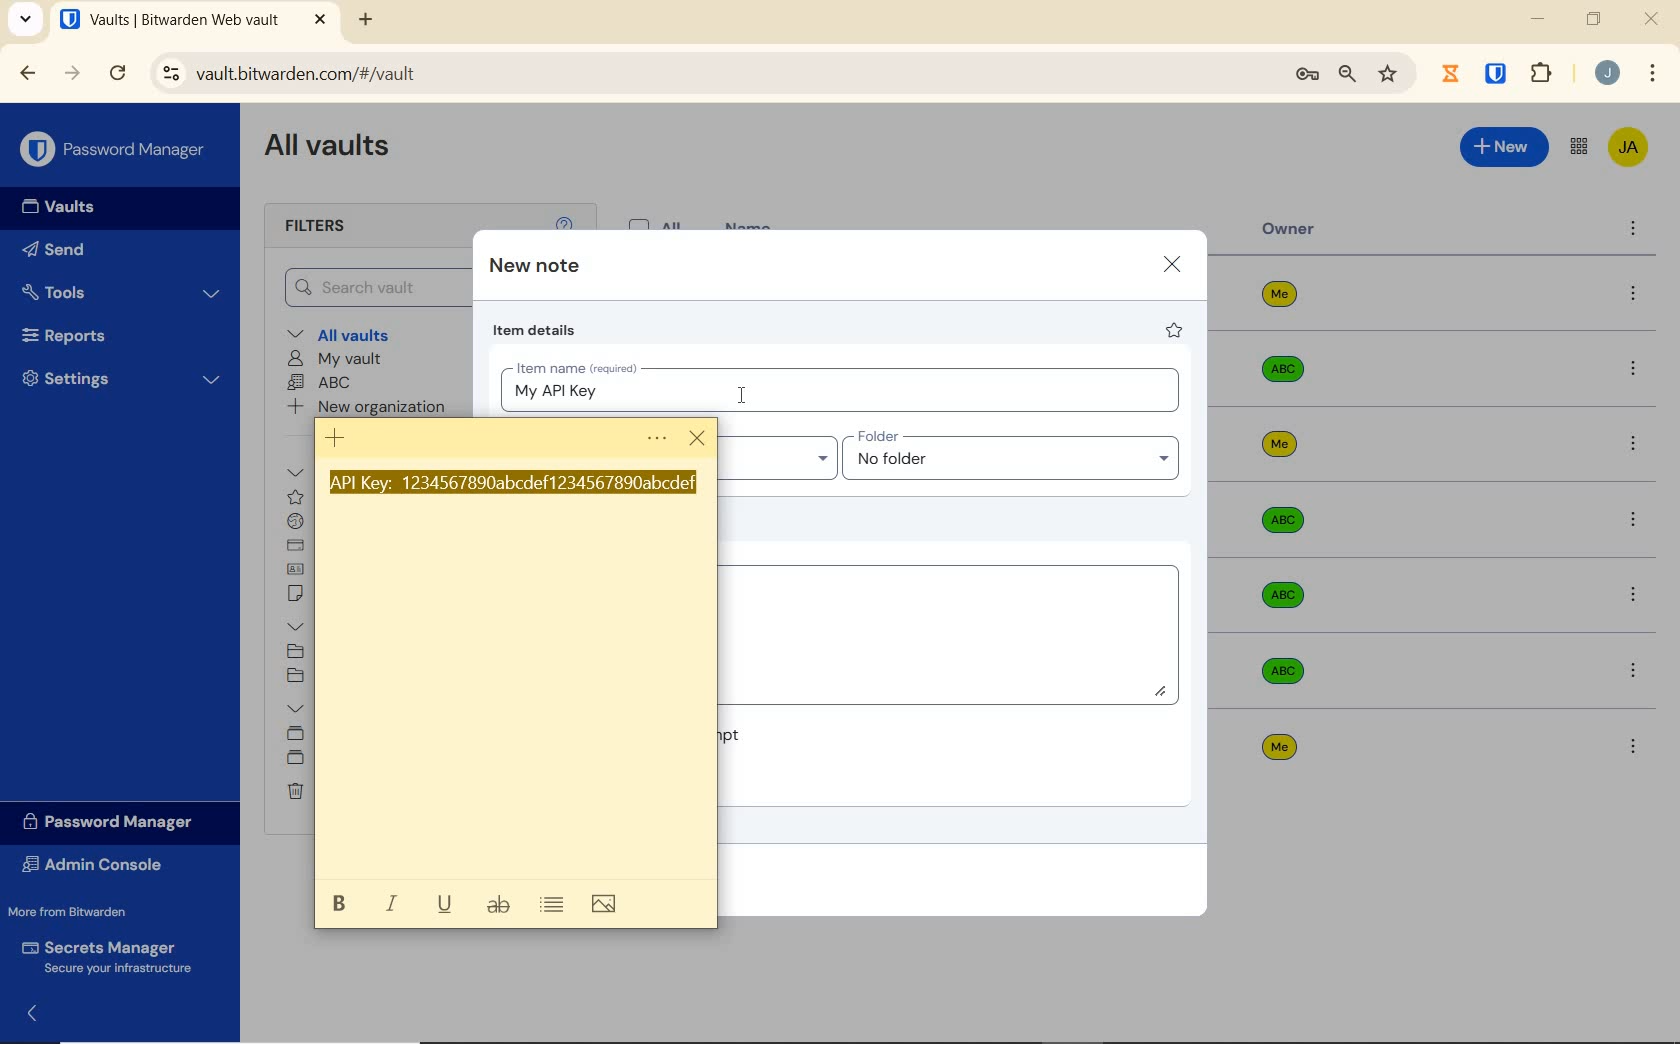  What do you see at coordinates (295, 706) in the screenshot?
I see `Collections` at bounding box center [295, 706].